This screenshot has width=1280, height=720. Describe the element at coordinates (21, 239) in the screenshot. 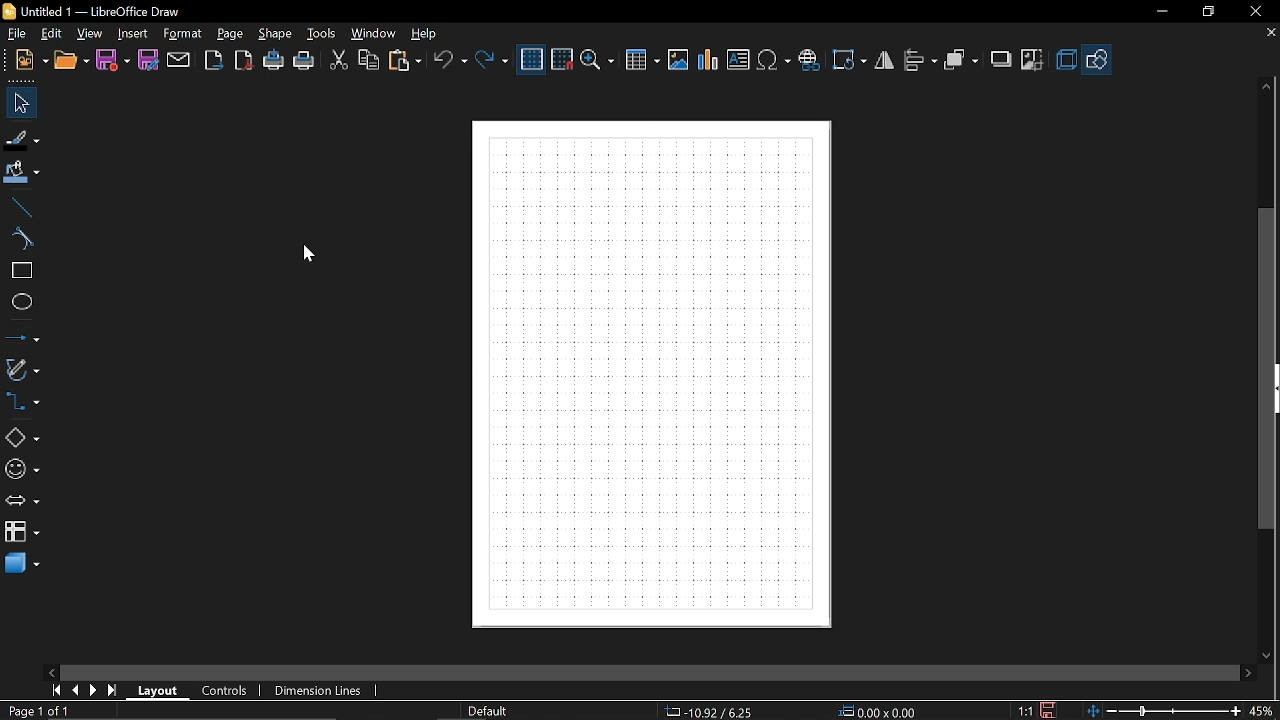

I see `curve` at that location.